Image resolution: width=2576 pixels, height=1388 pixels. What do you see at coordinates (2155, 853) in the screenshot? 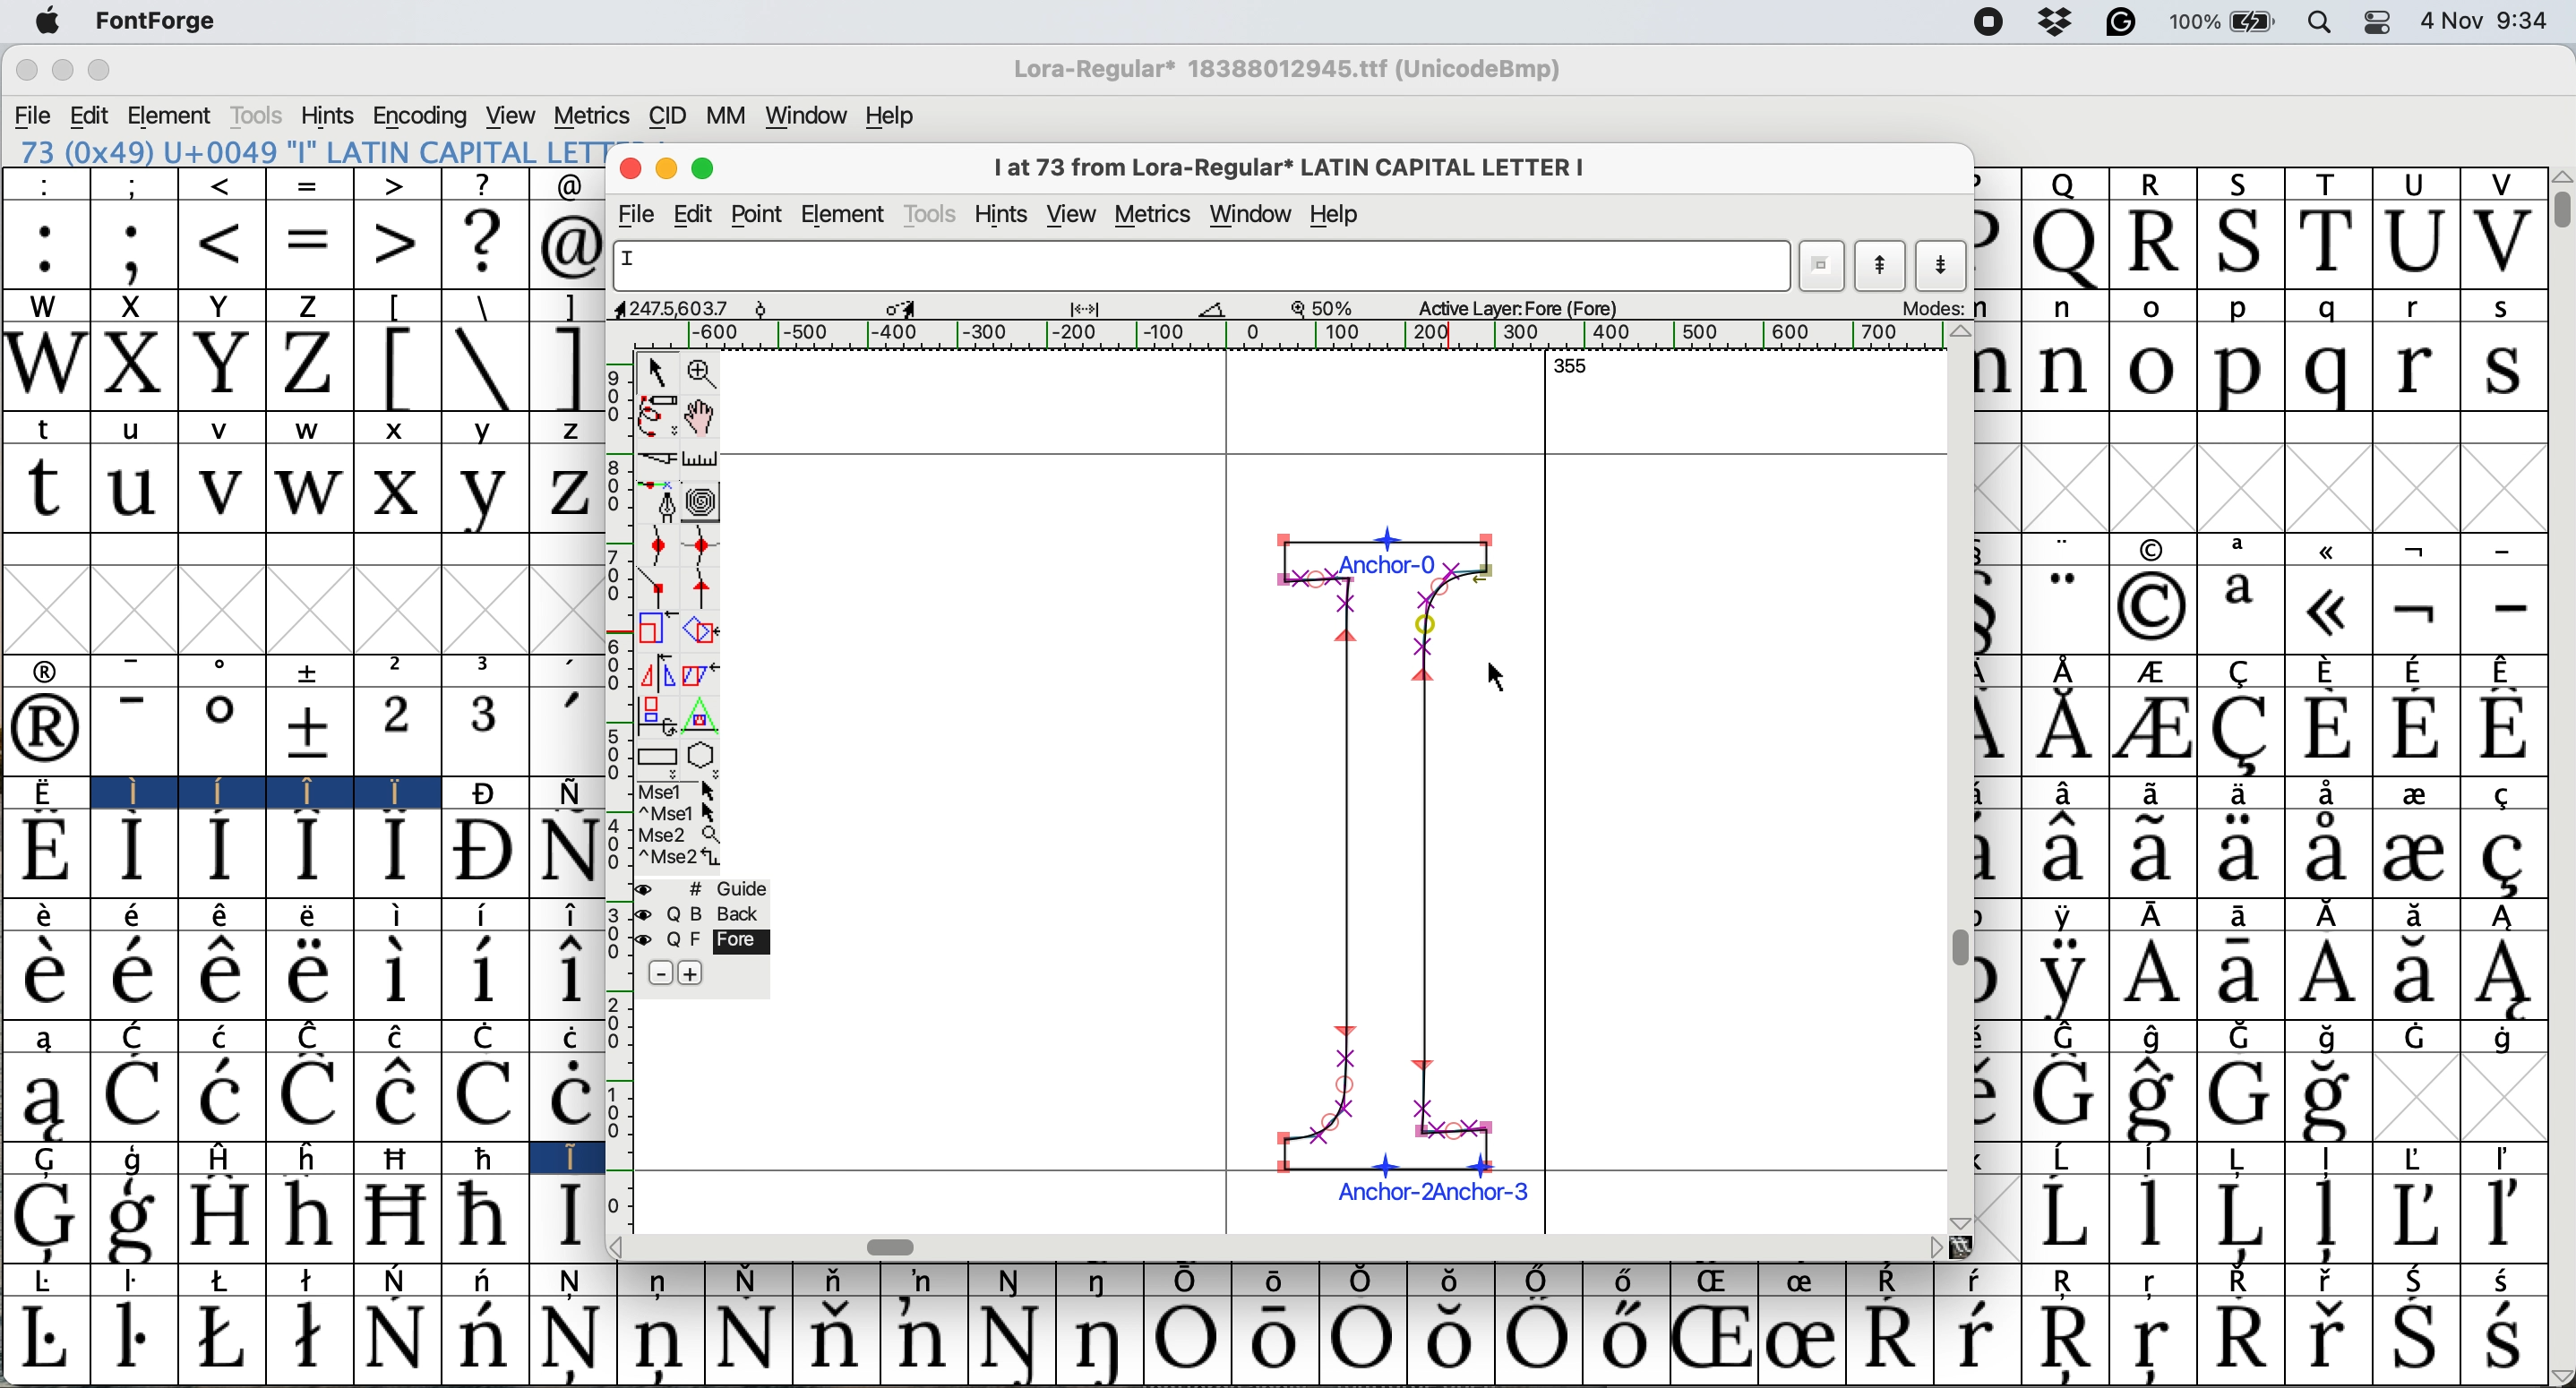
I see `Symbol` at bounding box center [2155, 853].